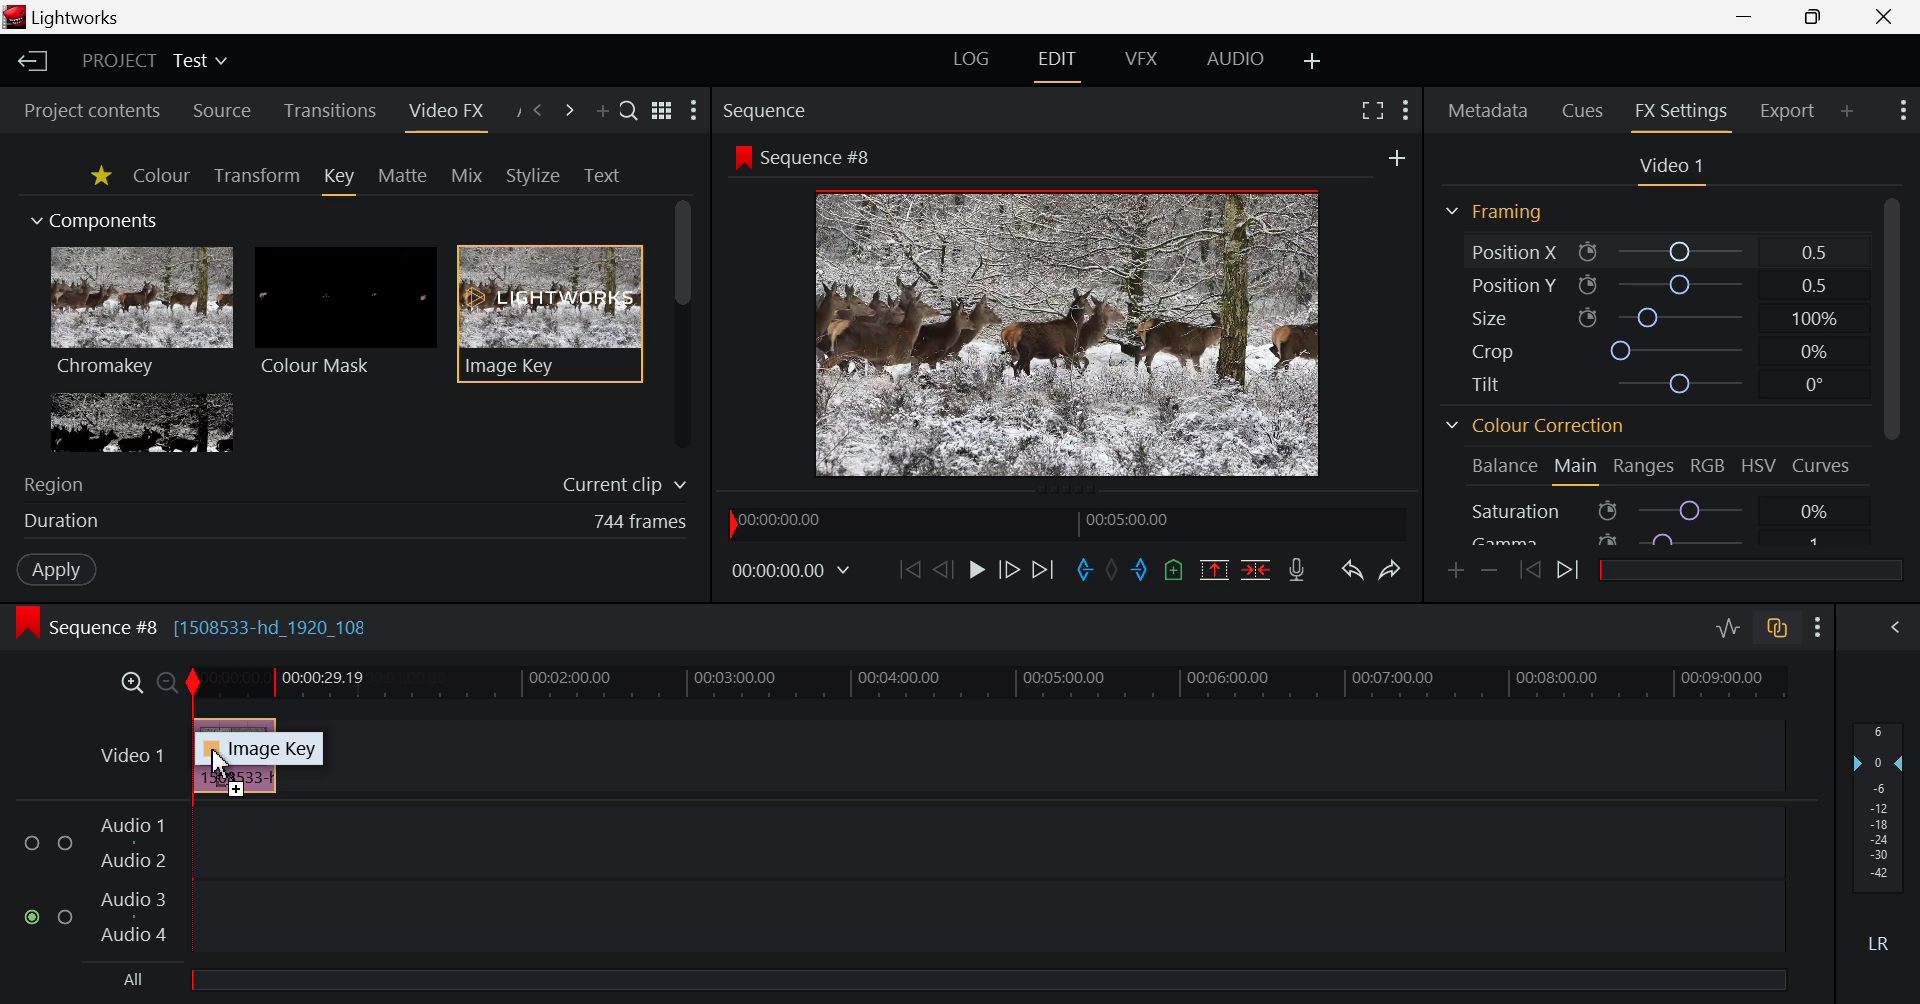 The width and height of the screenshot is (1920, 1004). What do you see at coordinates (623, 486) in the screenshot?
I see `Current clip` at bounding box center [623, 486].